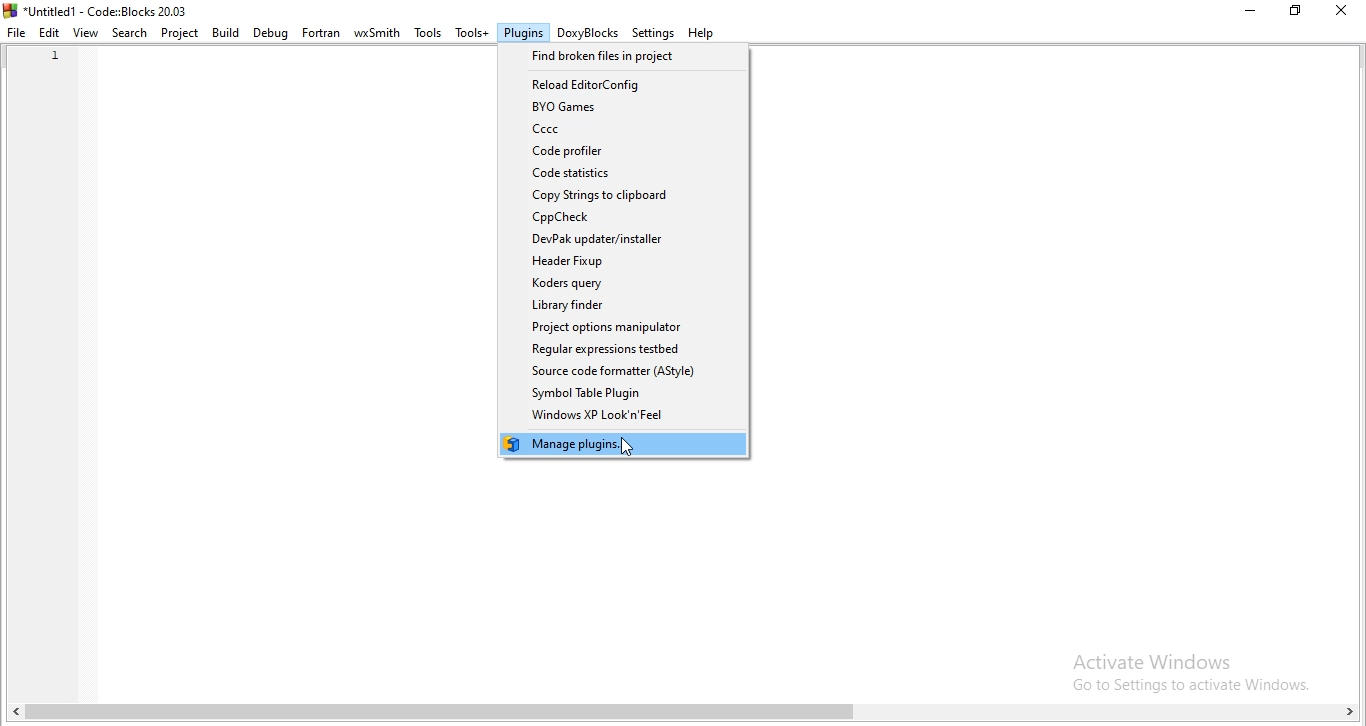  What do you see at coordinates (1346, 12) in the screenshot?
I see `close` at bounding box center [1346, 12].